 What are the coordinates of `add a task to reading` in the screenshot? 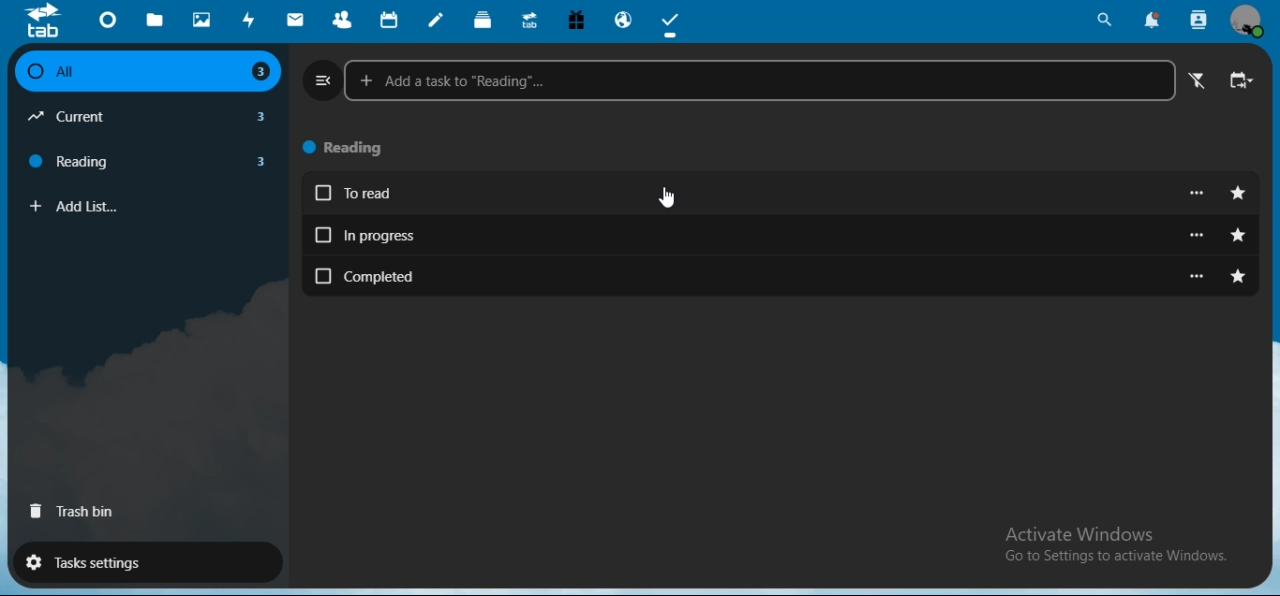 It's located at (761, 80).